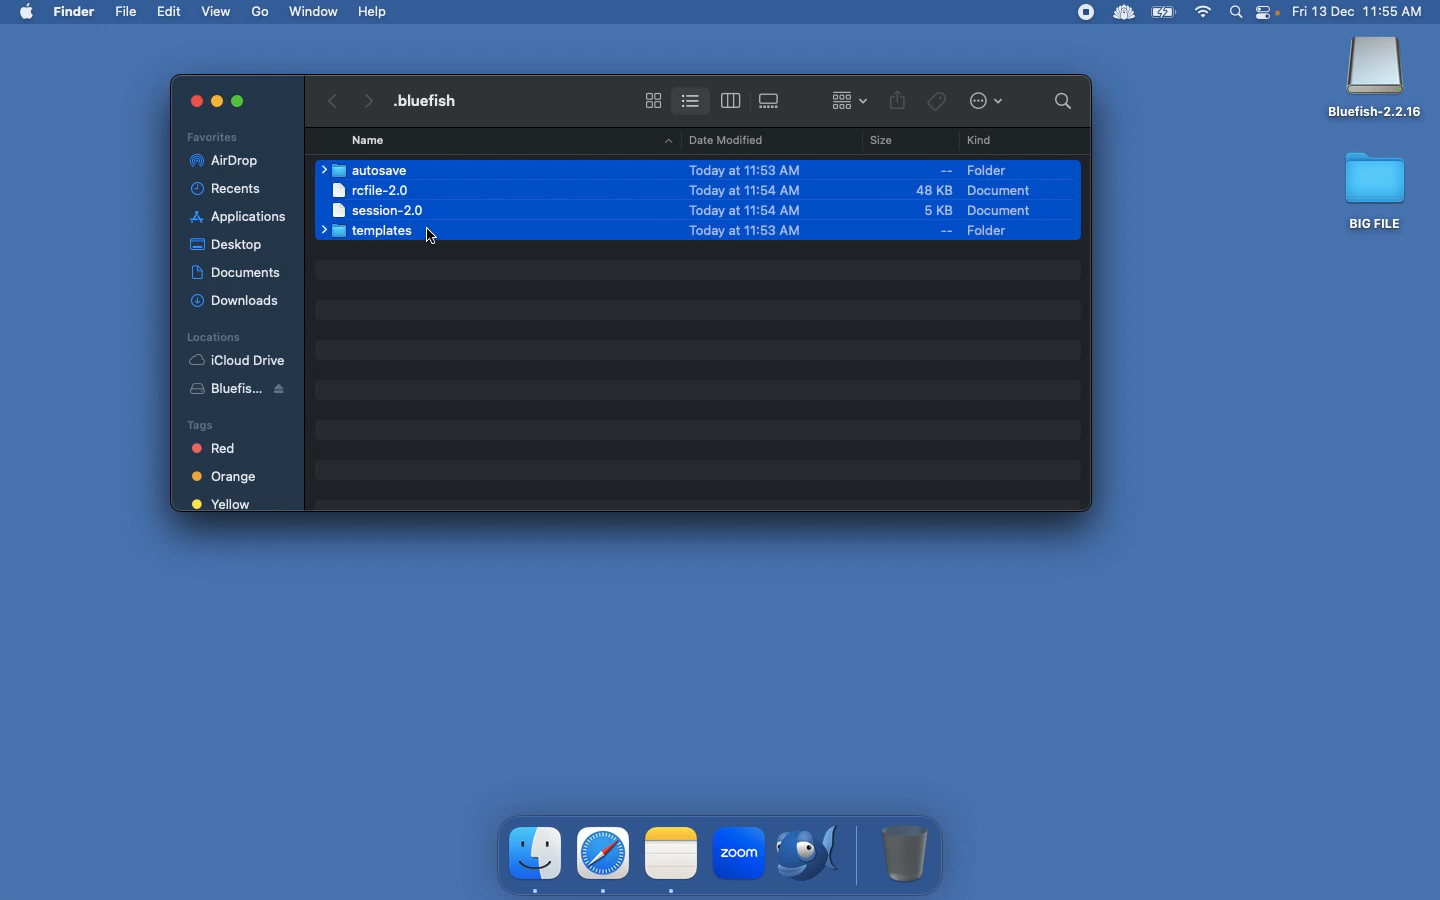 This screenshot has width=1440, height=900. Describe the element at coordinates (216, 104) in the screenshot. I see `minimize` at that location.